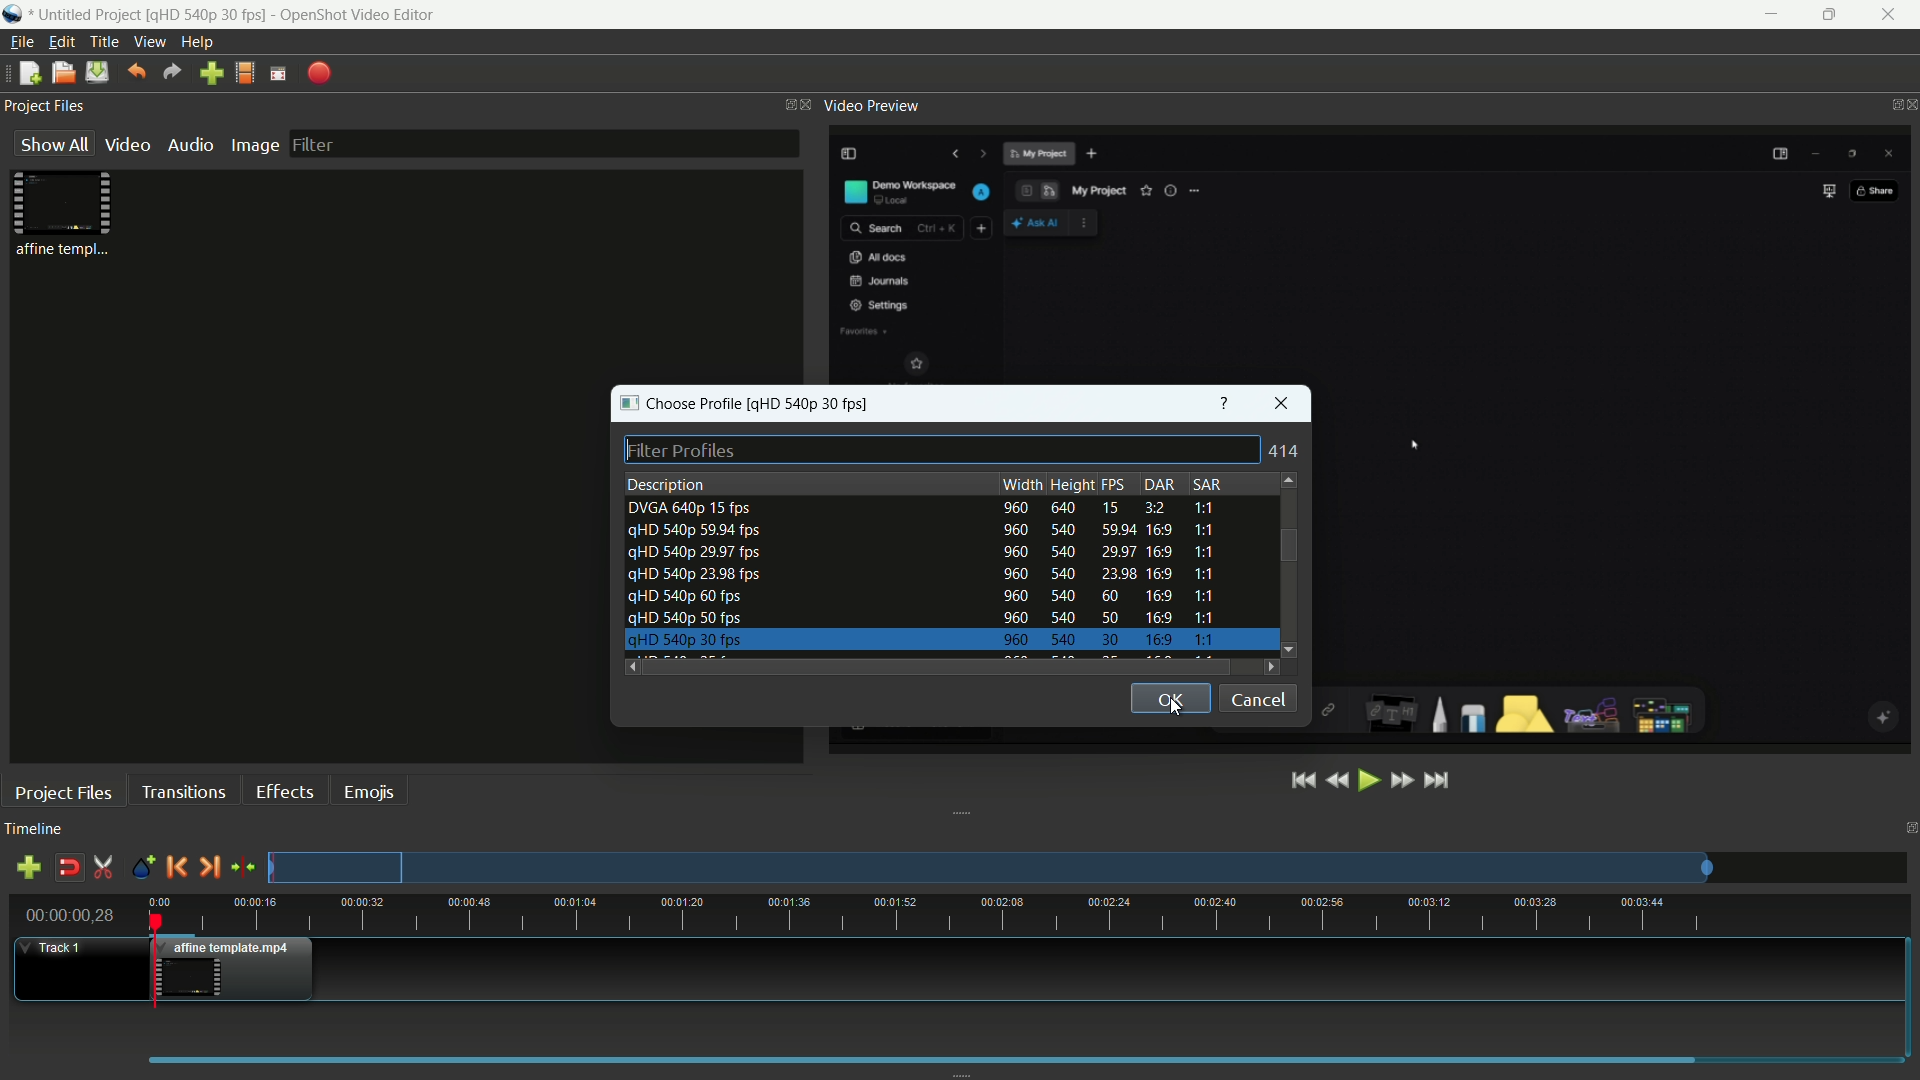  I want to click on fps, so click(1119, 485).